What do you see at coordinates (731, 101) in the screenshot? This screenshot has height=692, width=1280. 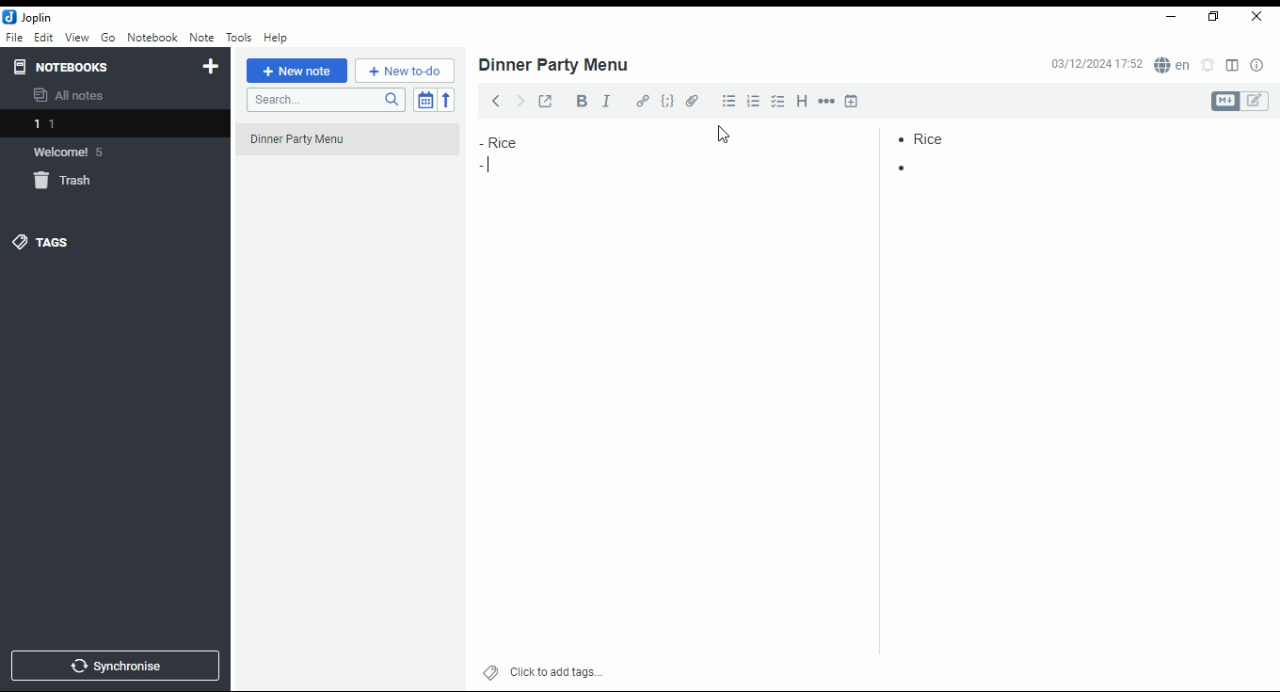 I see `bullet list` at bounding box center [731, 101].